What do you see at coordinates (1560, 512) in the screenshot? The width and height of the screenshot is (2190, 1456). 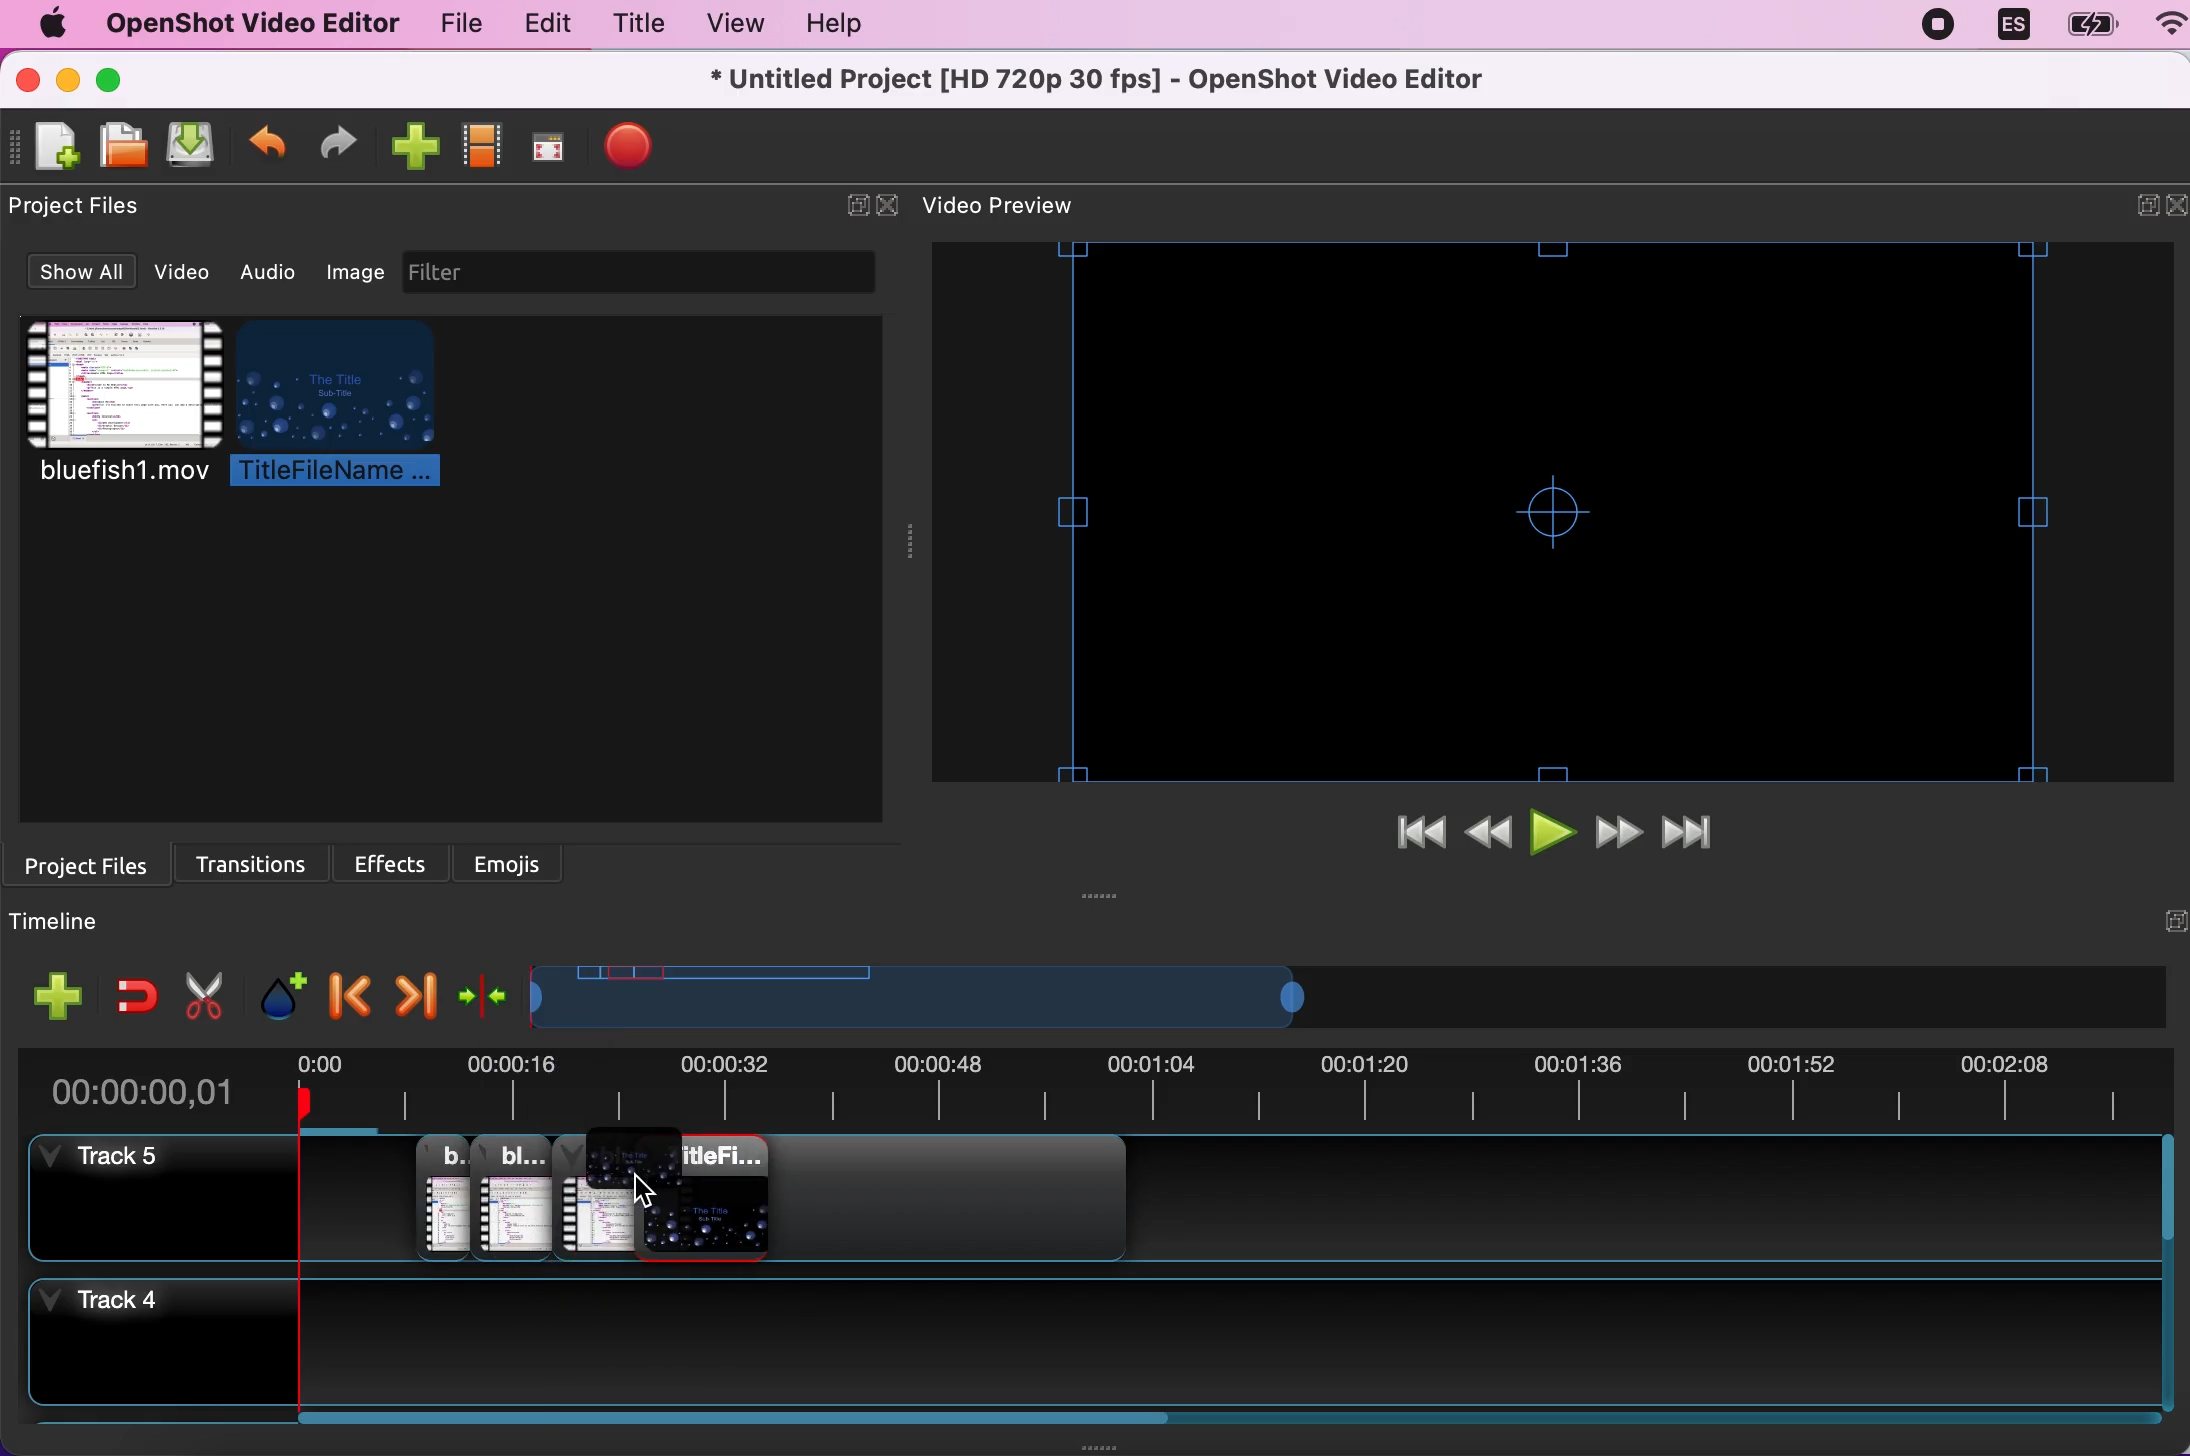 I see `video preview` at bounding box center [1560, 512].